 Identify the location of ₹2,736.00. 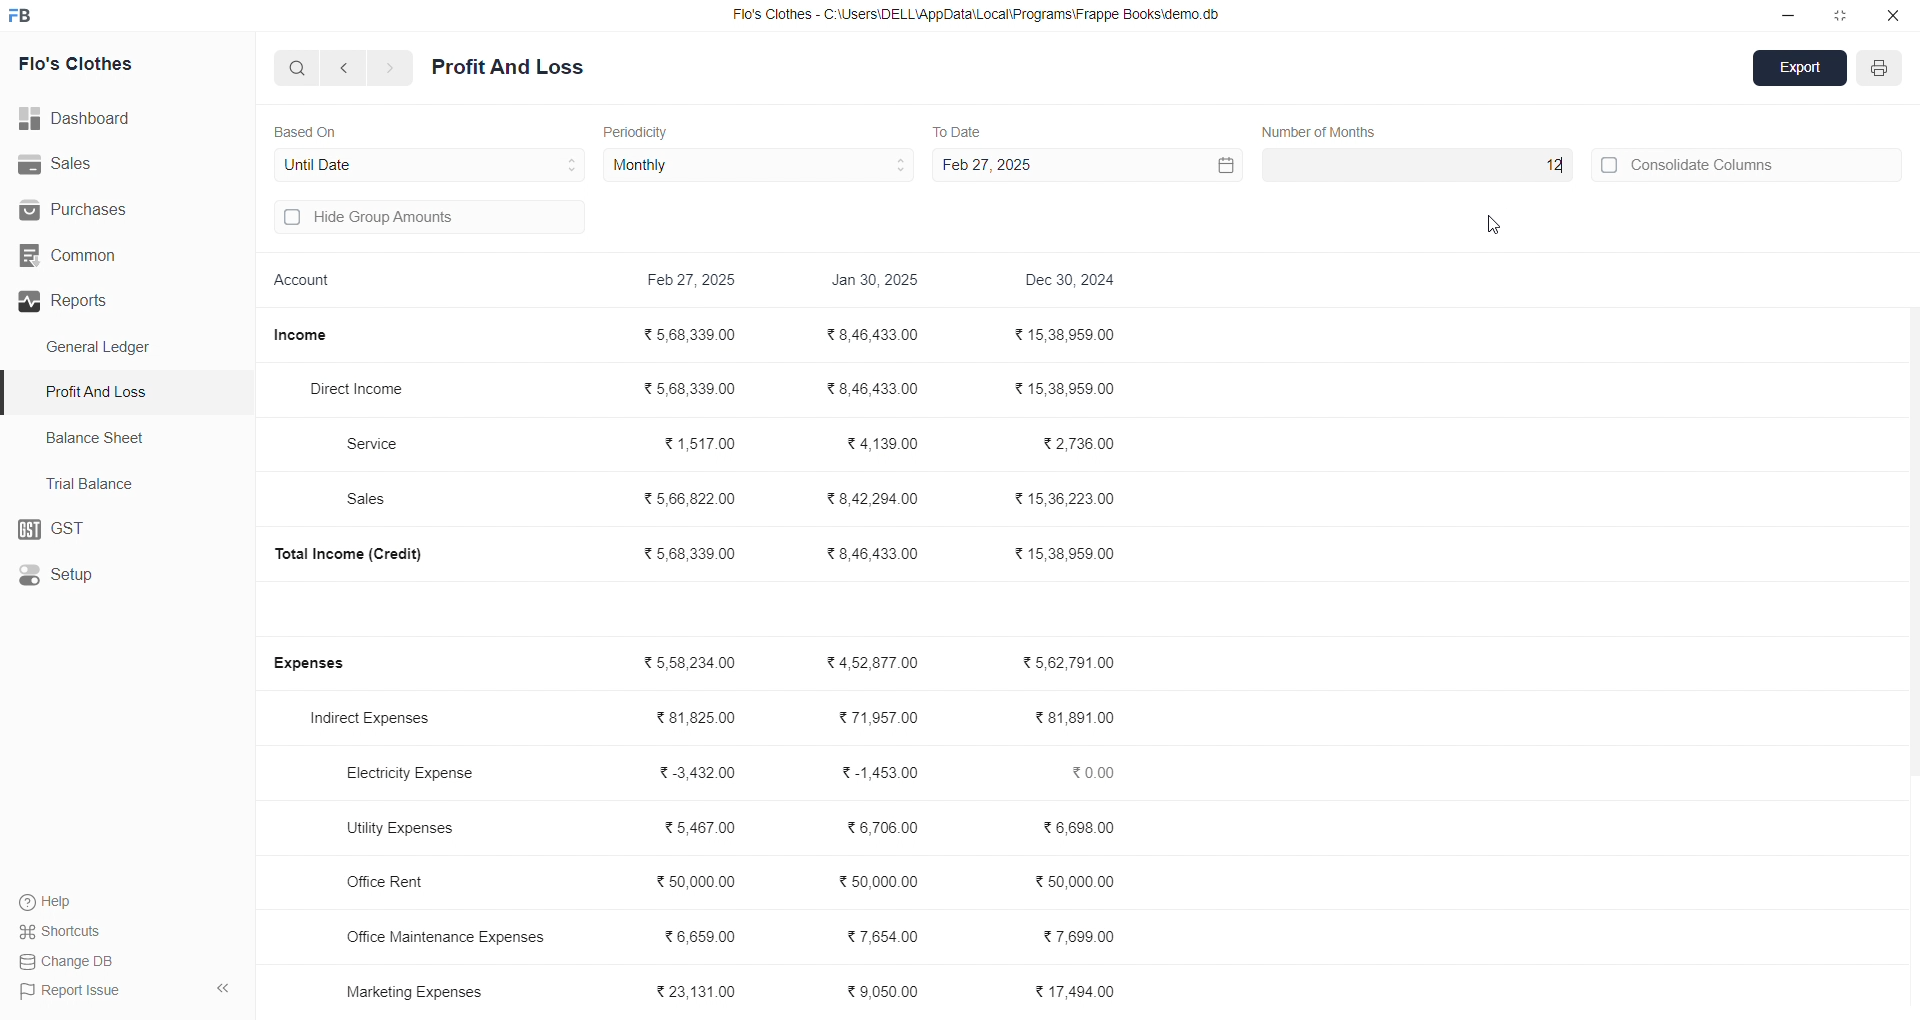
(1081, 445).